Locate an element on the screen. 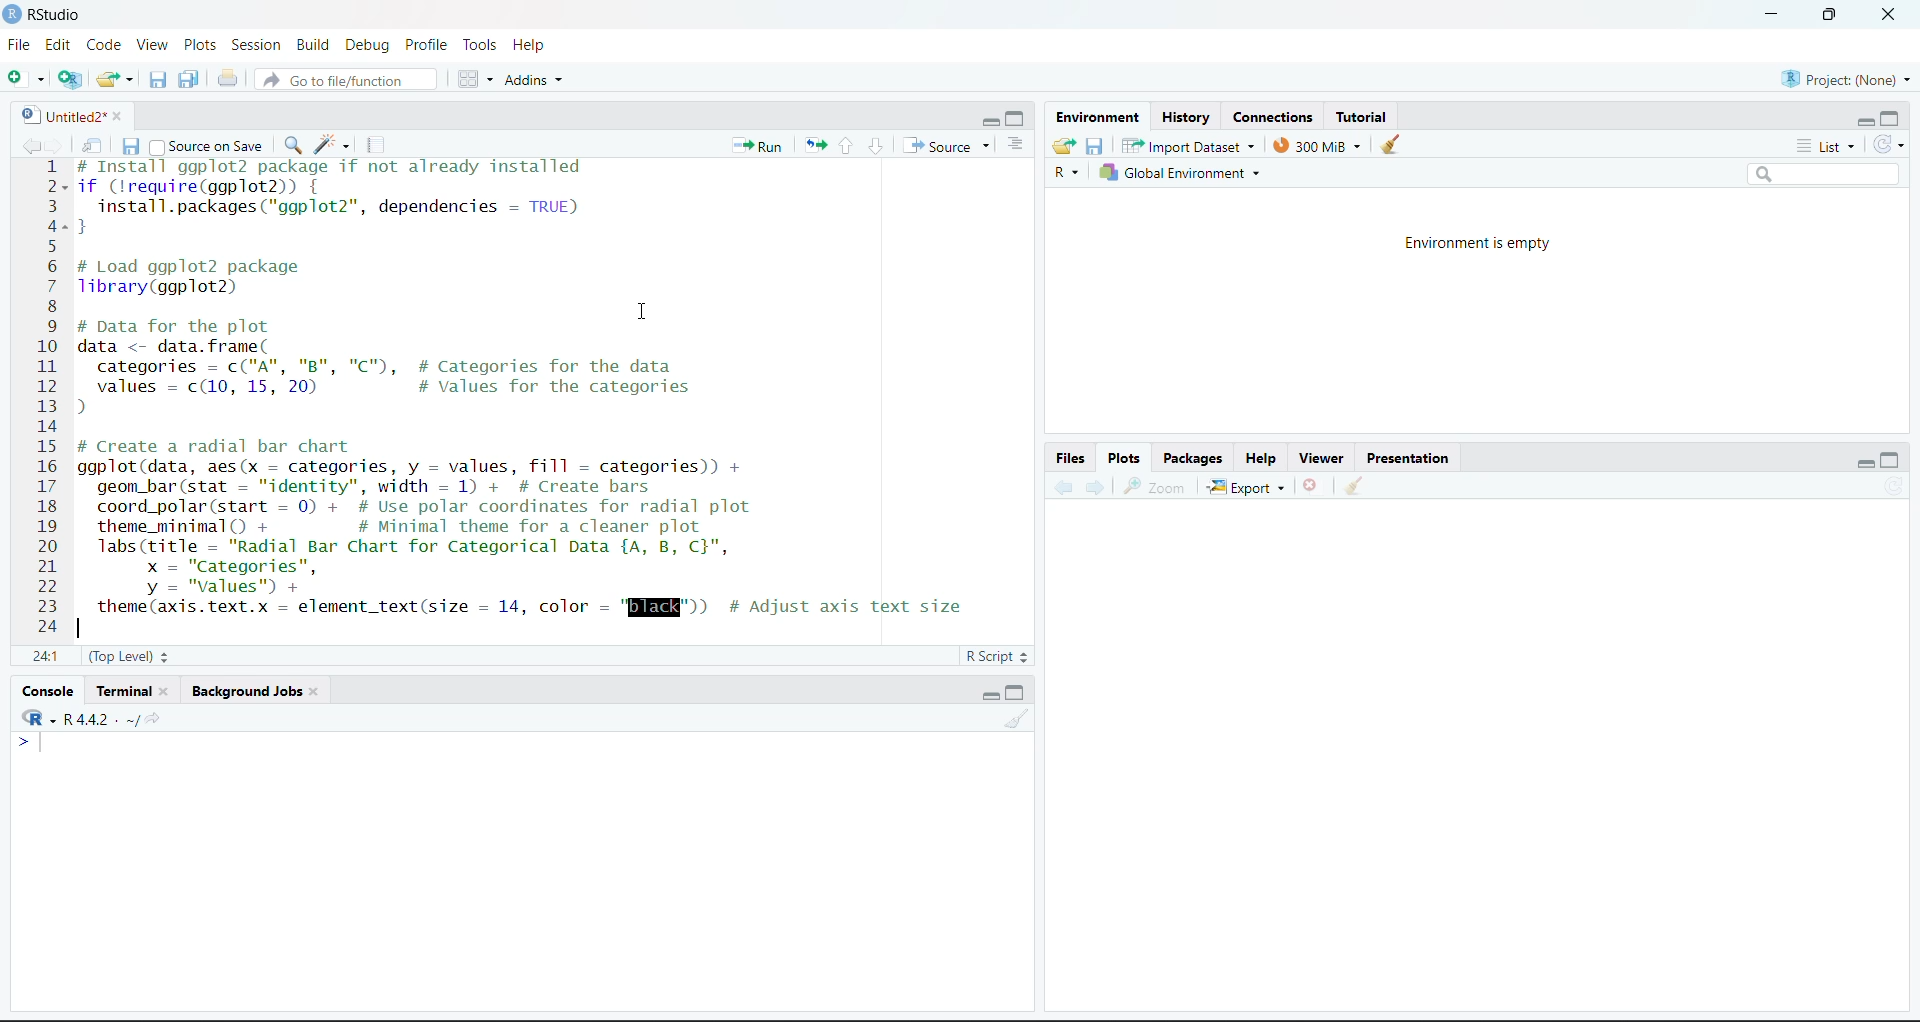  RStudio is located at coordinates (51, 14).